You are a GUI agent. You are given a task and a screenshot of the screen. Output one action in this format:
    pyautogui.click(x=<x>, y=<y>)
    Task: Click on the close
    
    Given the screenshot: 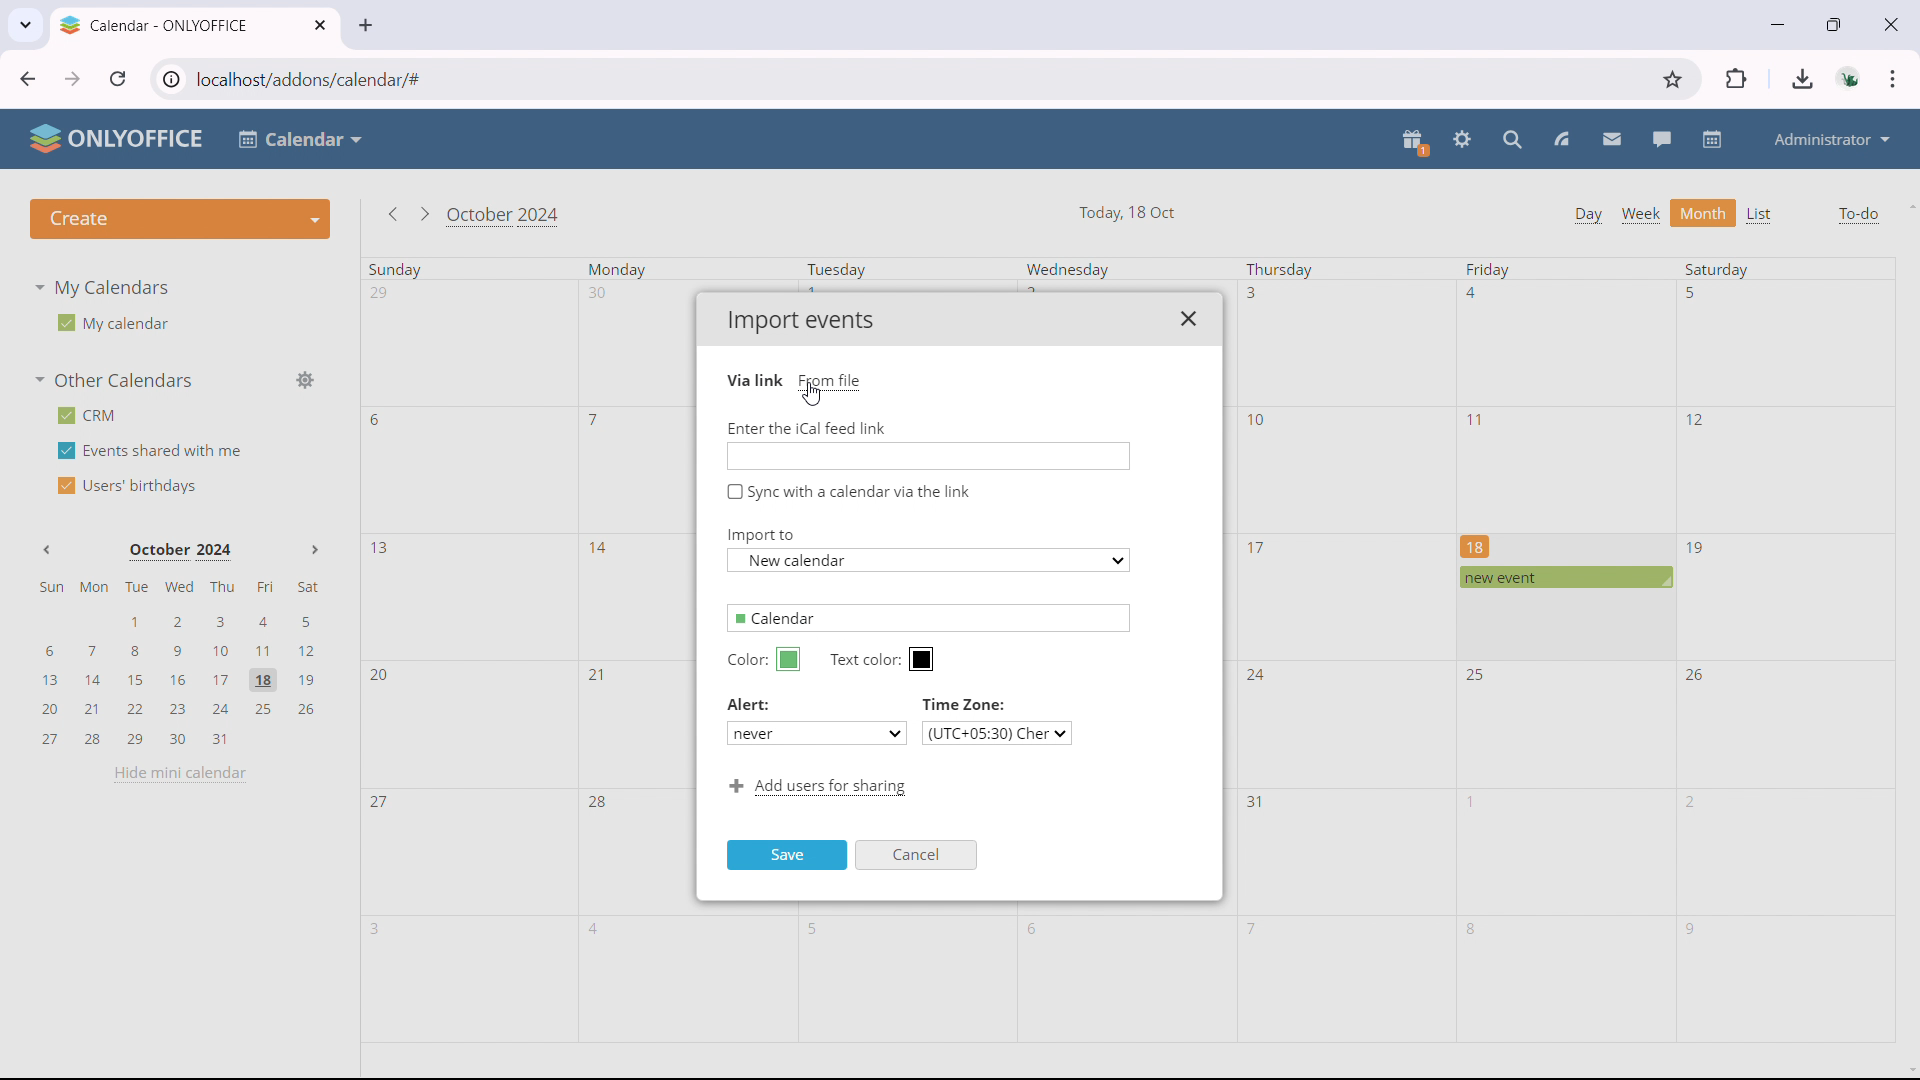 What is the action you would take?
    pyautogui.click(x=1189, y=318)
    